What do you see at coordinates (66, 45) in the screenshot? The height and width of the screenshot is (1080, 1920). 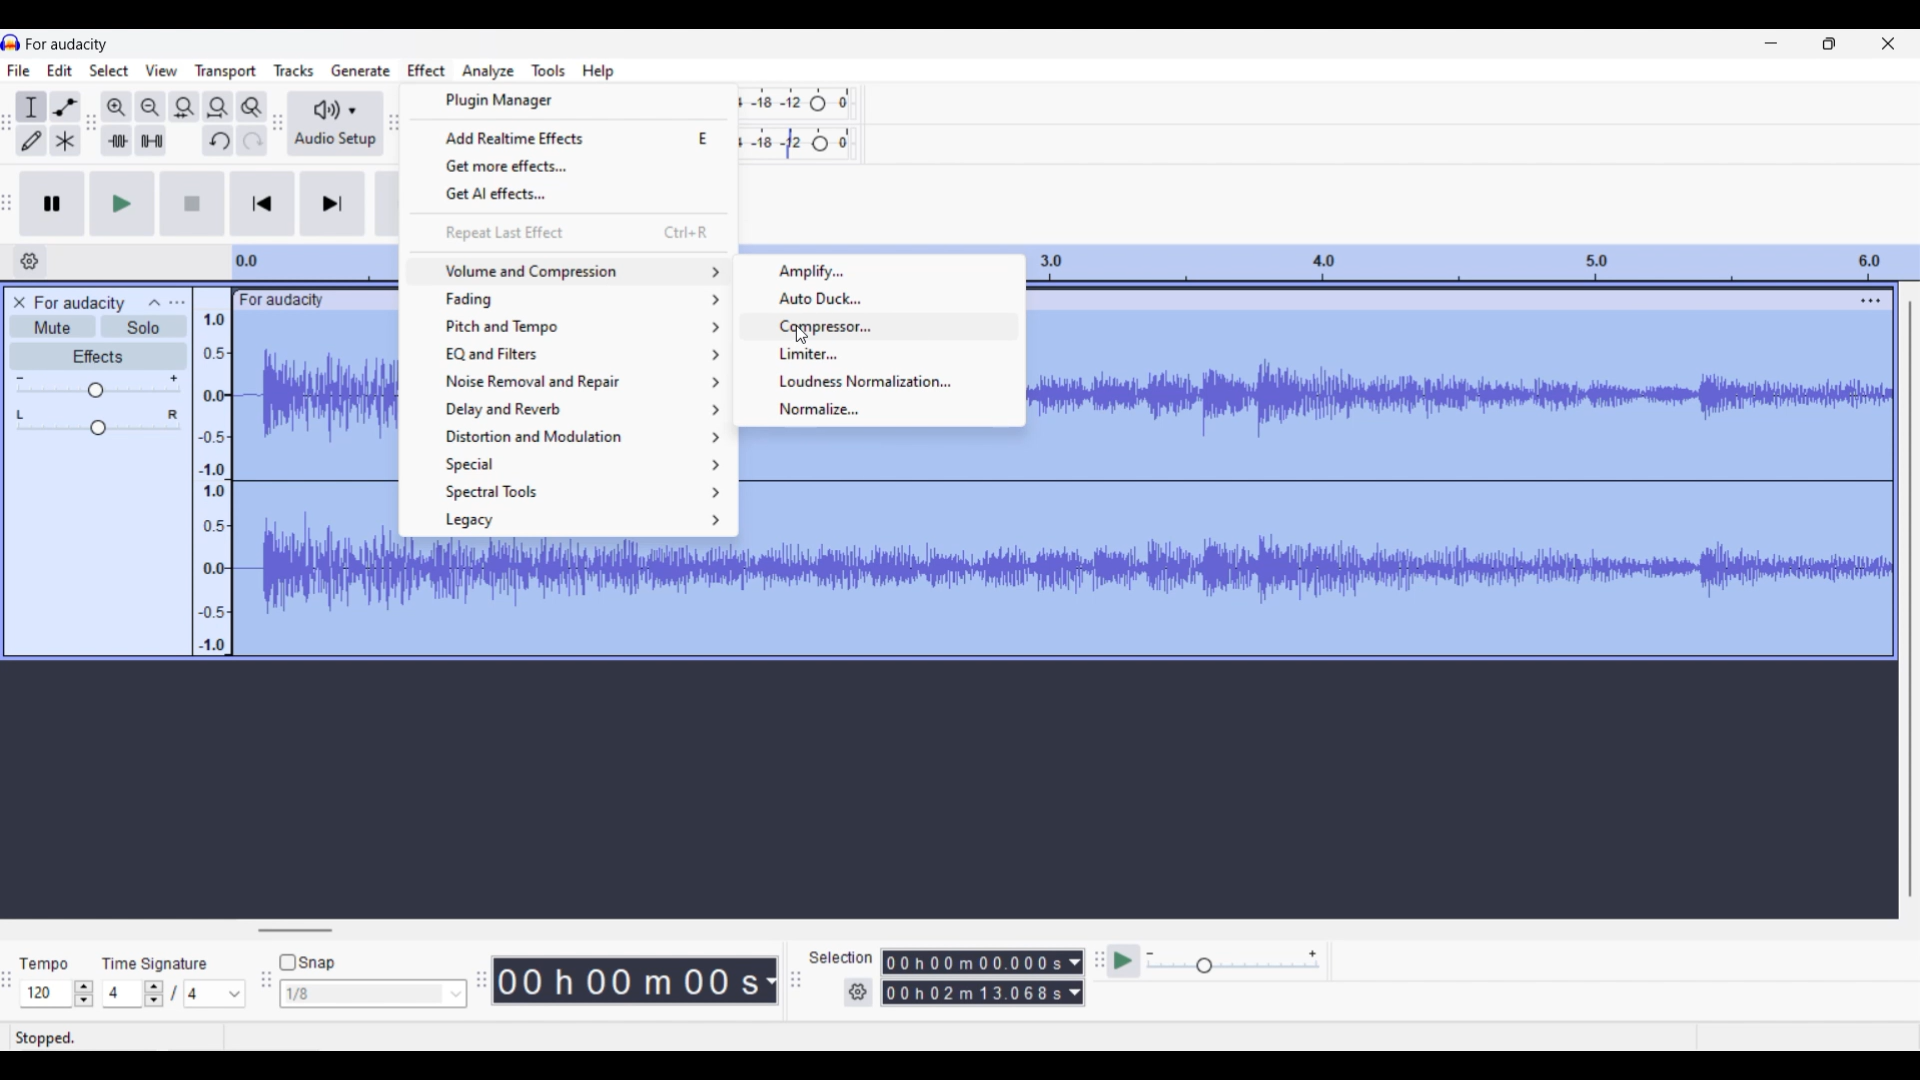 I see `For audacity` at bounding box center [66, 45].